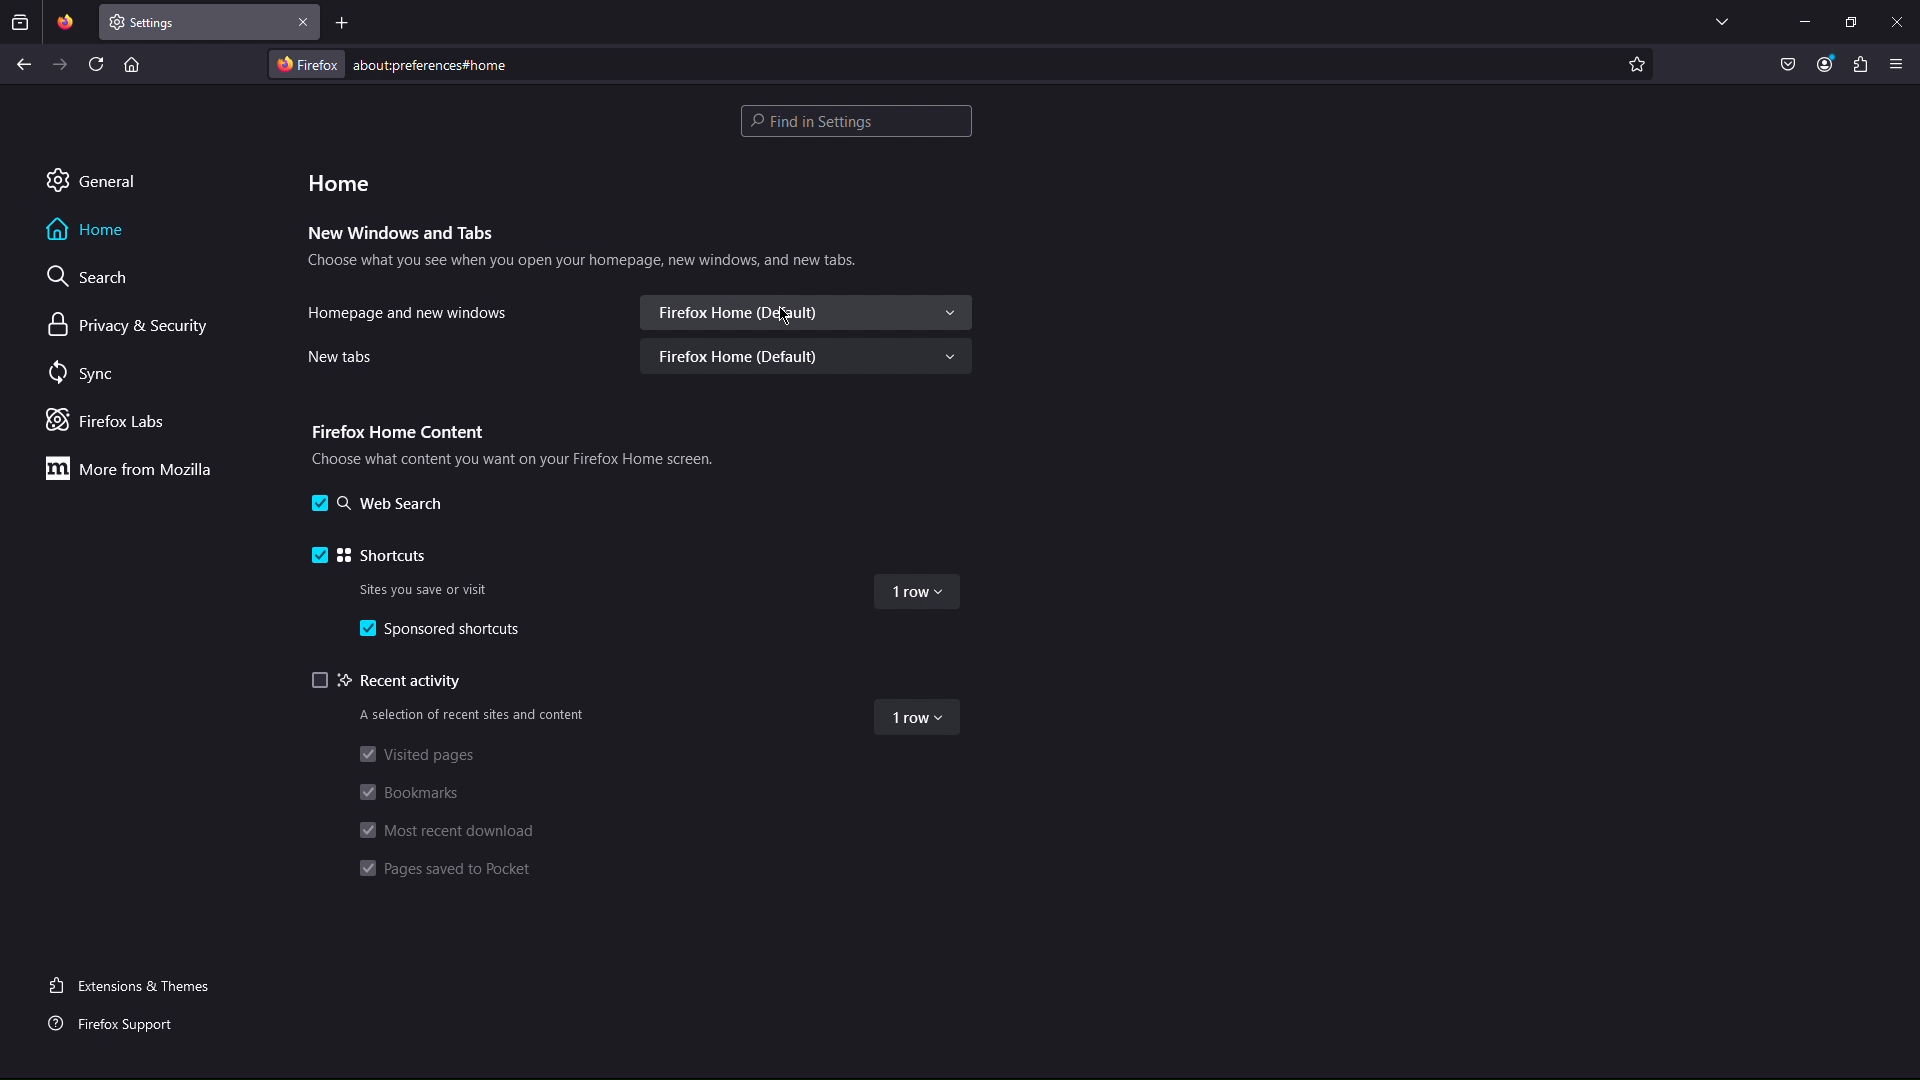 Image resolution: width=1920 pixels, height=1080 pixels. I want to click on Pages saved to Pocket, so click(445, 869).